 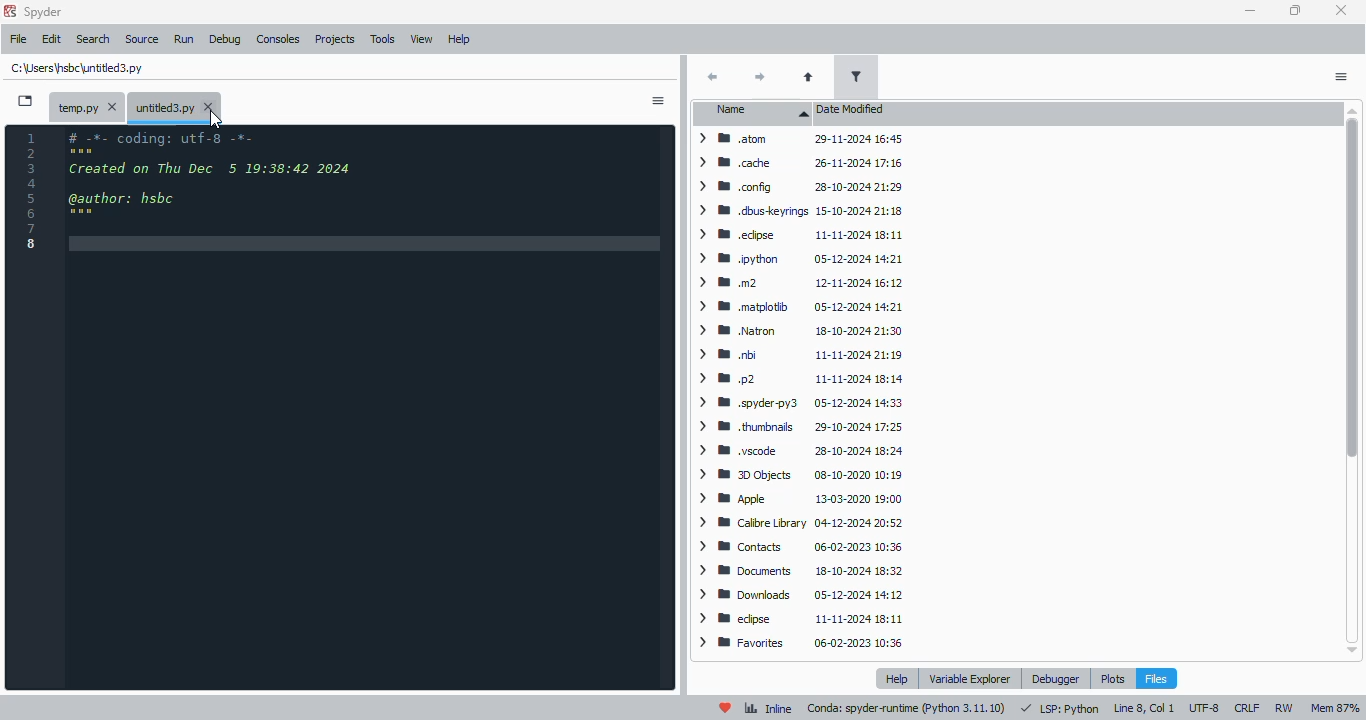 What do you see at coordinates (795, 547) in the screenshot?
I see `> WB Contacts 06-02-2023 10:36` at bounding box center [795, 547].